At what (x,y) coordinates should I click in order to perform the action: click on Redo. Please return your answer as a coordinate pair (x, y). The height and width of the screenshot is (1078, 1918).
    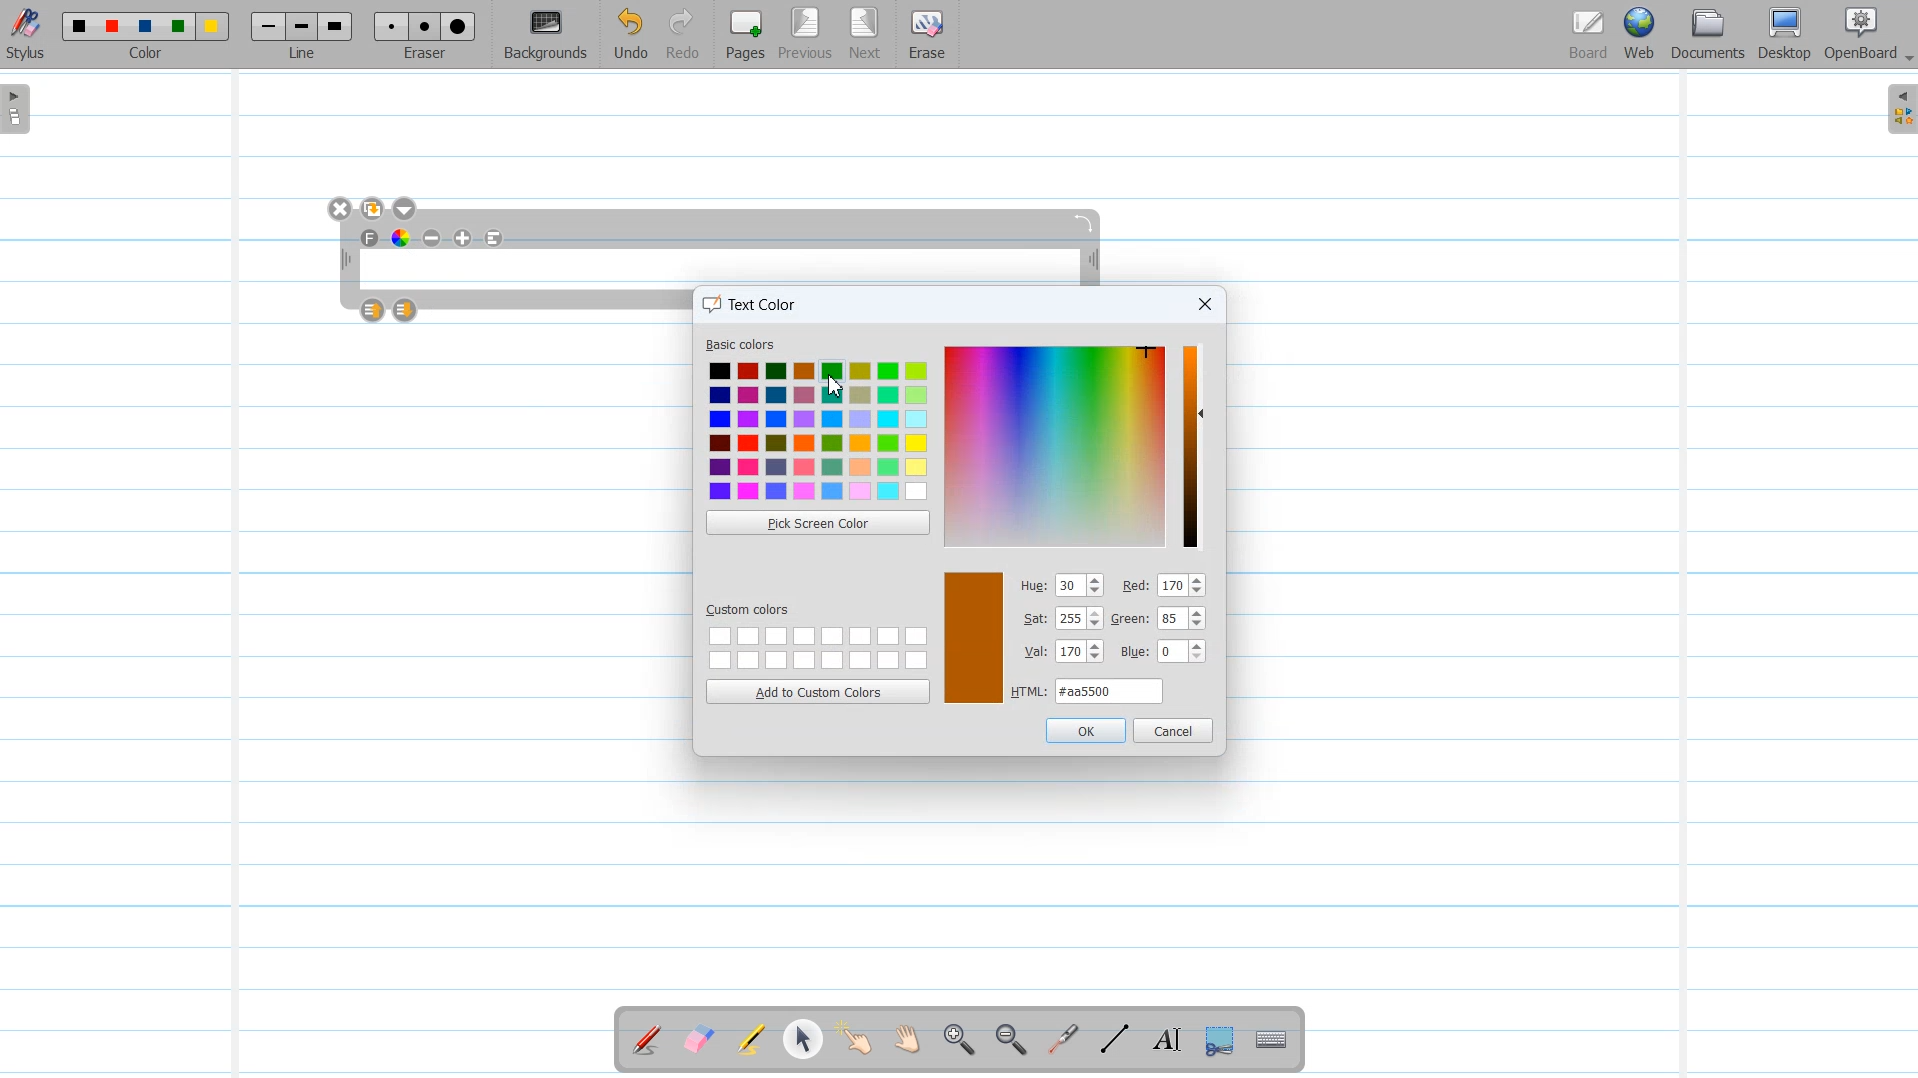
    Looking at the image, I should click on (683, 35).